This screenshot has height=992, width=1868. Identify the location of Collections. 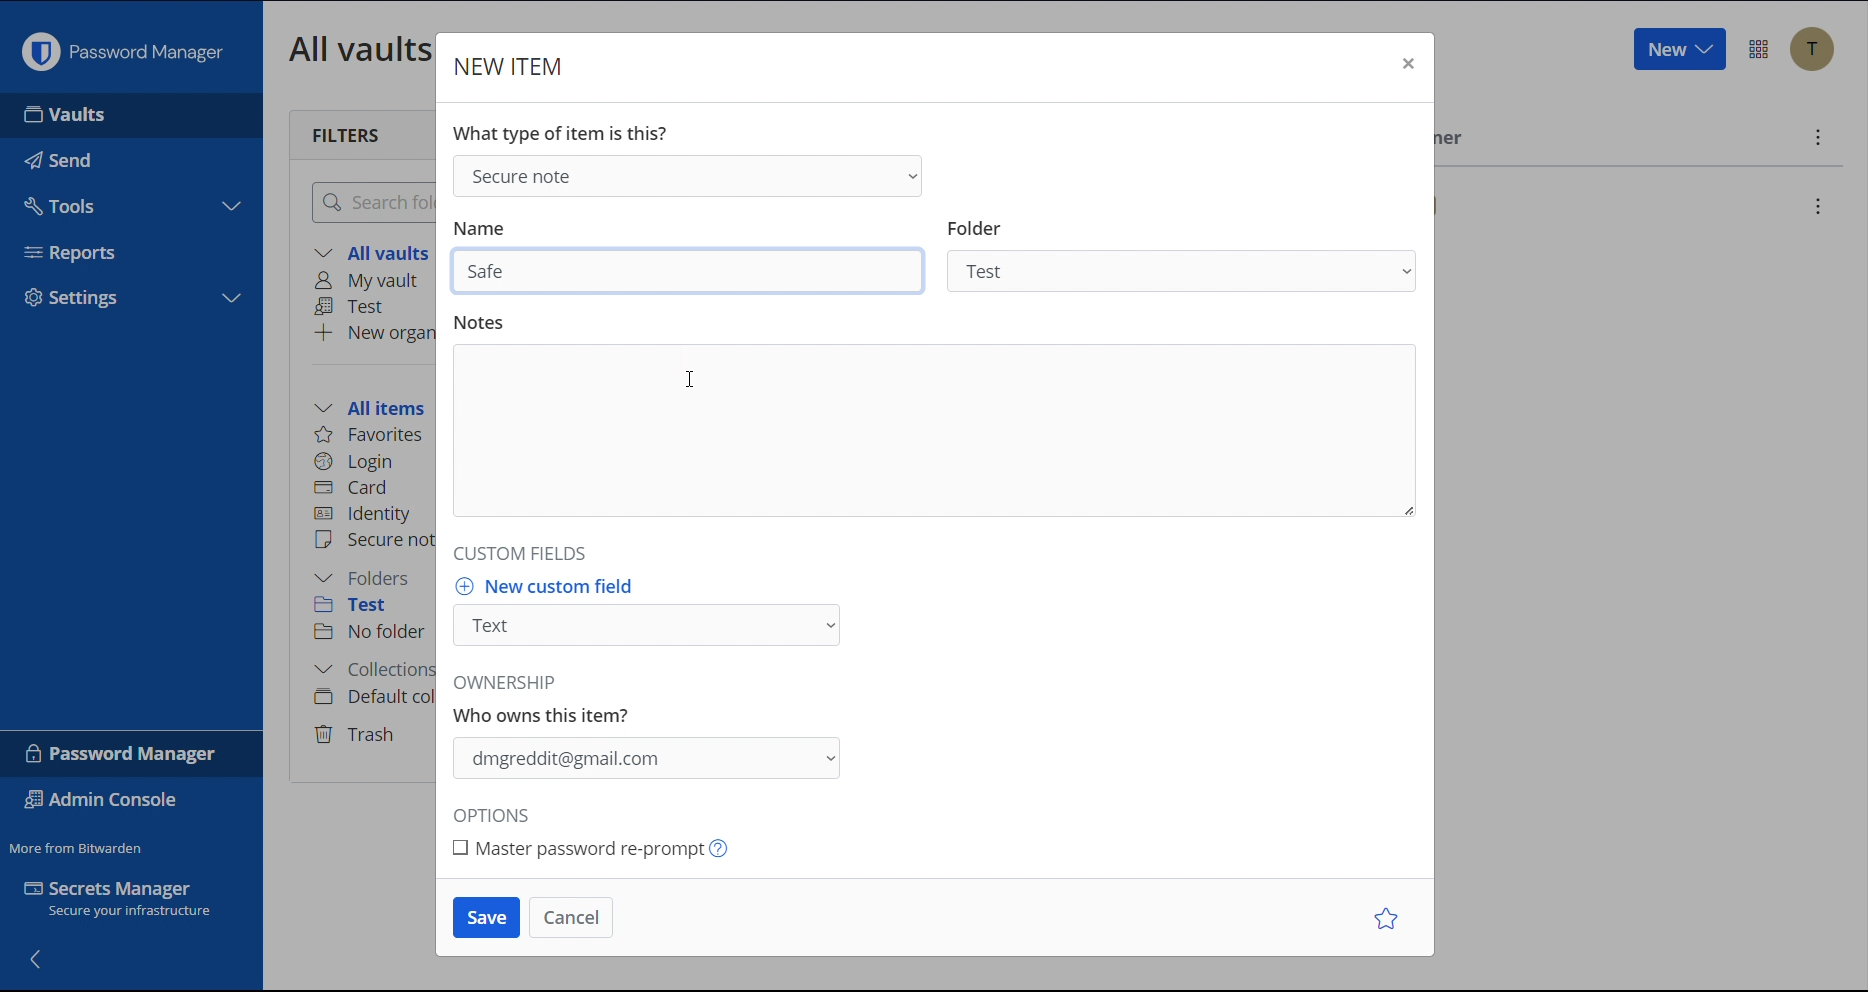
(369, 672).